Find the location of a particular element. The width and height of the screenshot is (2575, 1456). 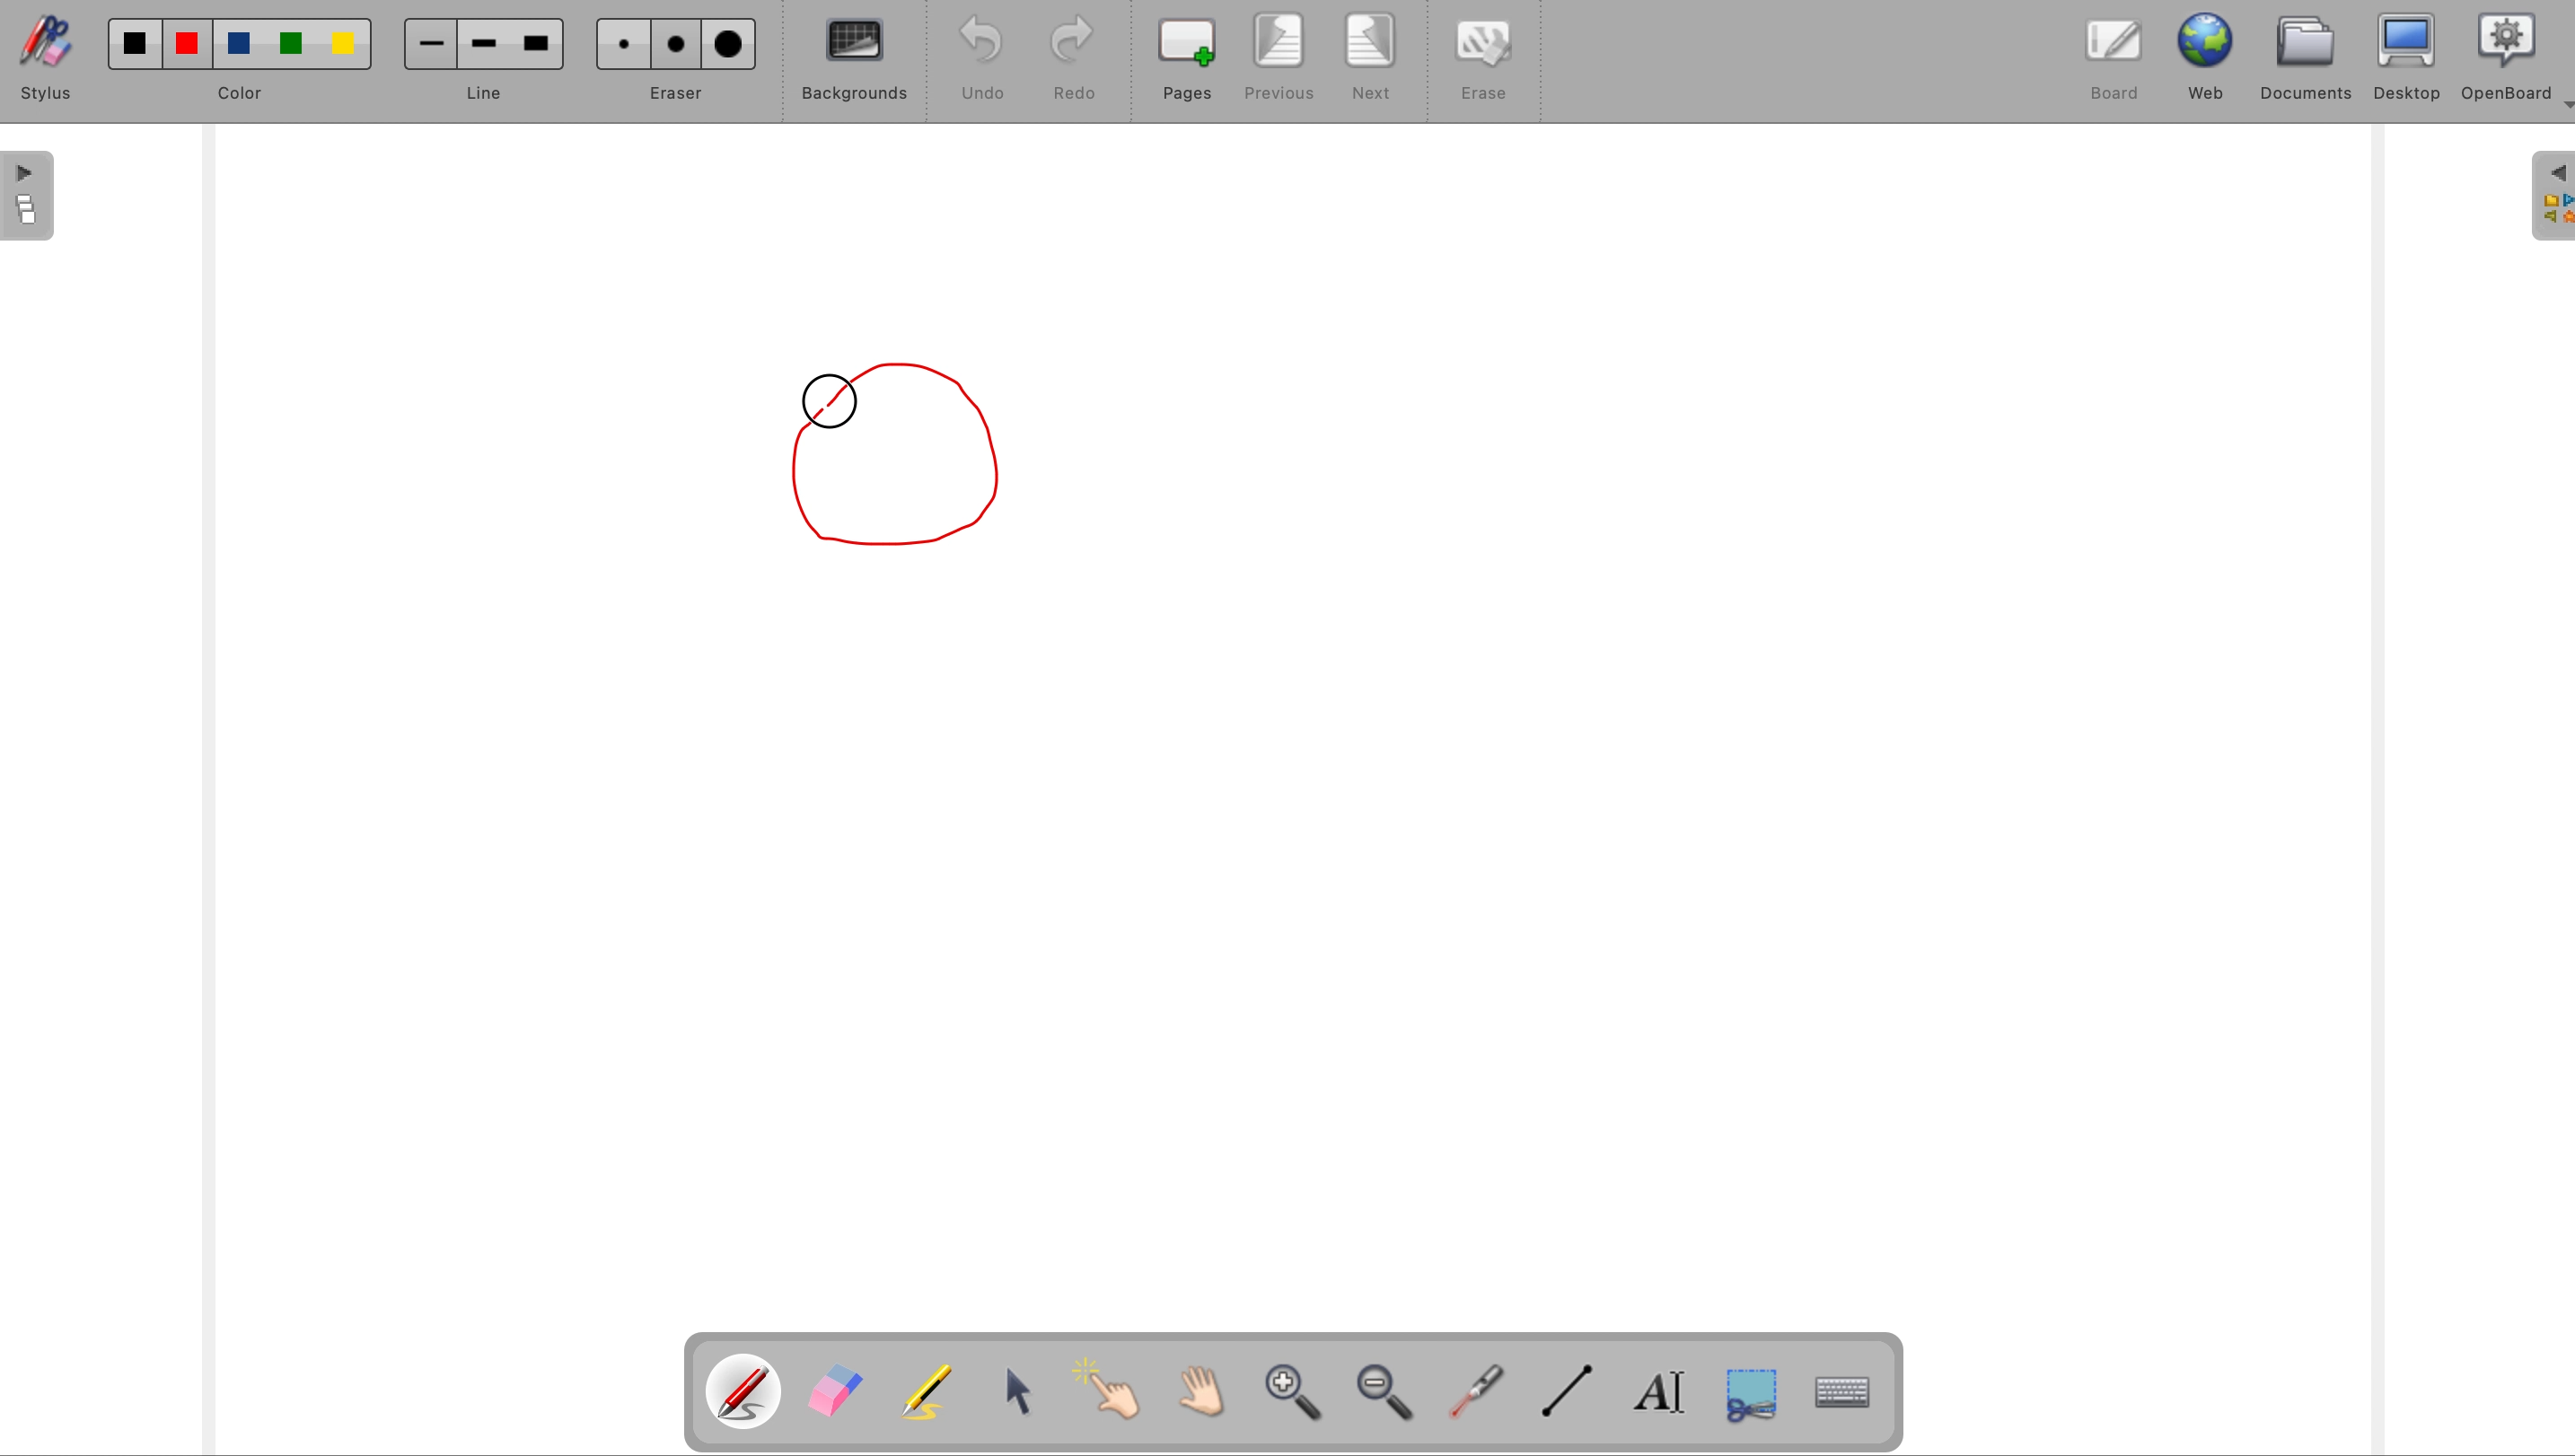

interact with items is located at coordinates (1108, 1393).